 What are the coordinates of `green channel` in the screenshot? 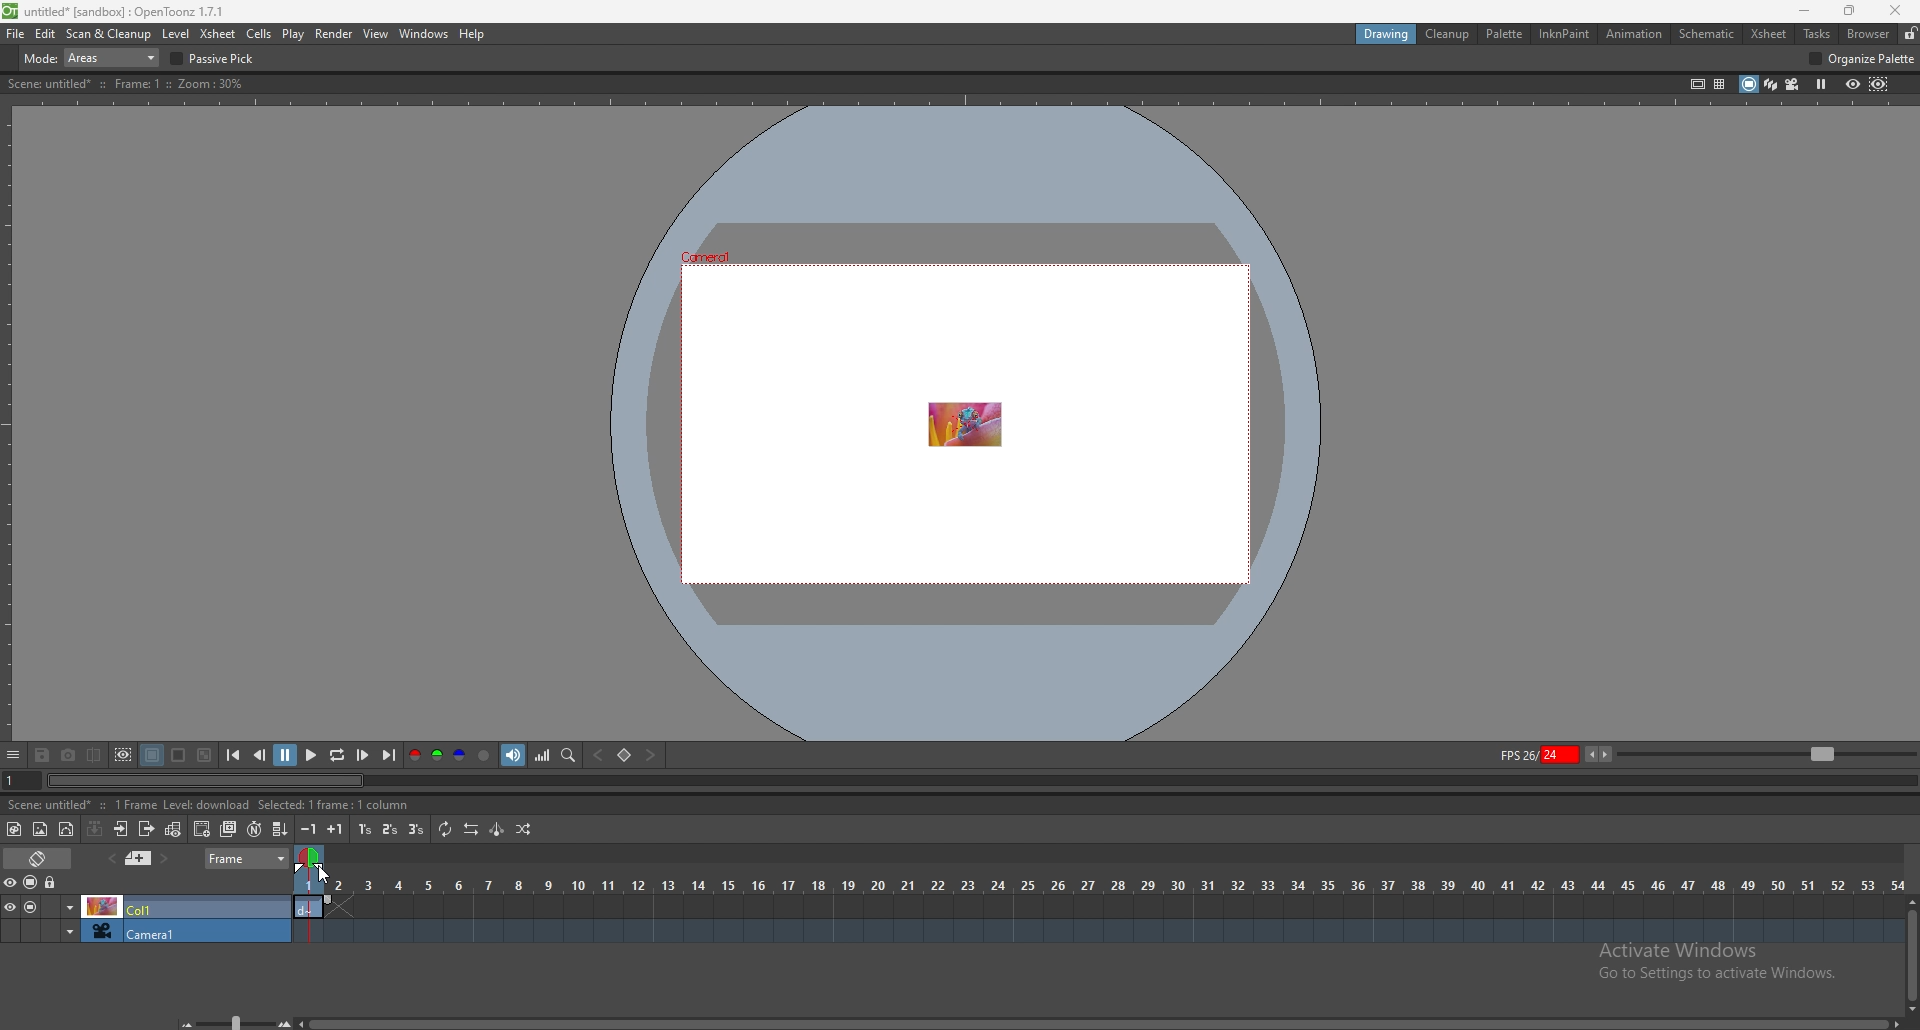 It's located at (438, 755).